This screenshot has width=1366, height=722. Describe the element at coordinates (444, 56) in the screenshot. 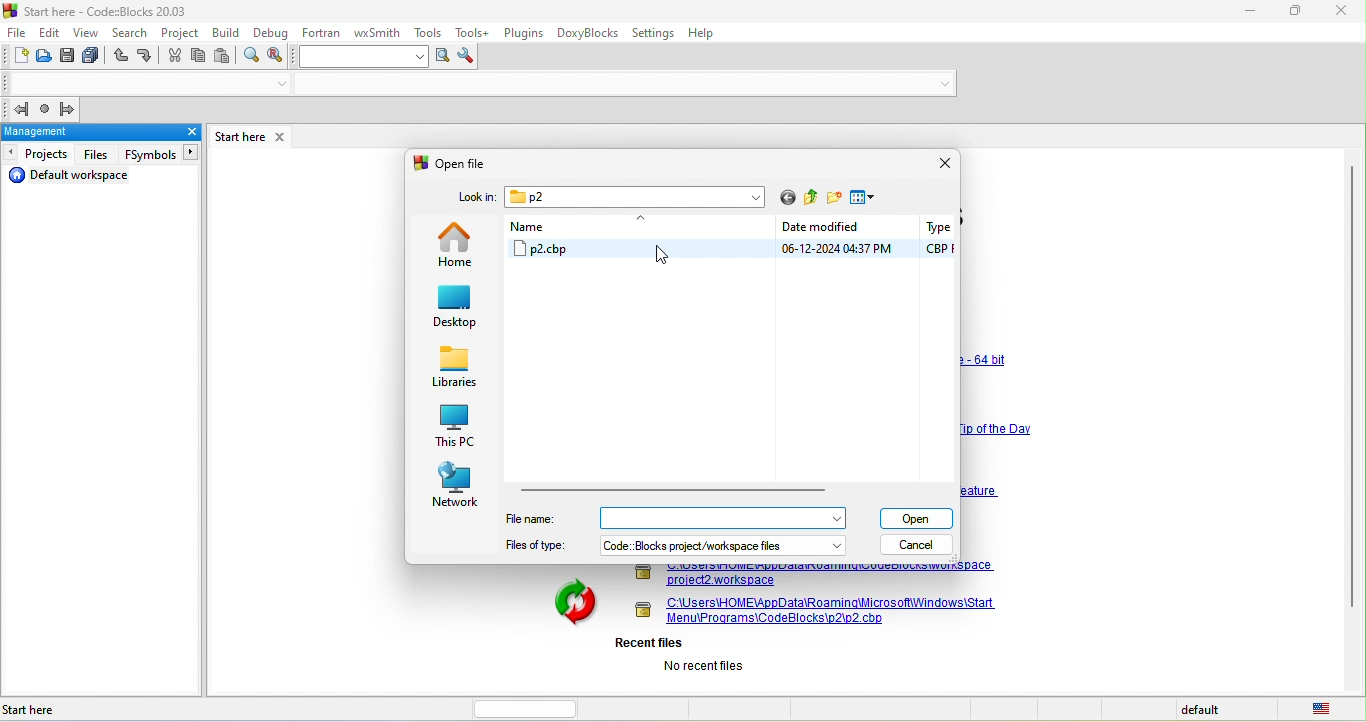

I see `run search` at that location.